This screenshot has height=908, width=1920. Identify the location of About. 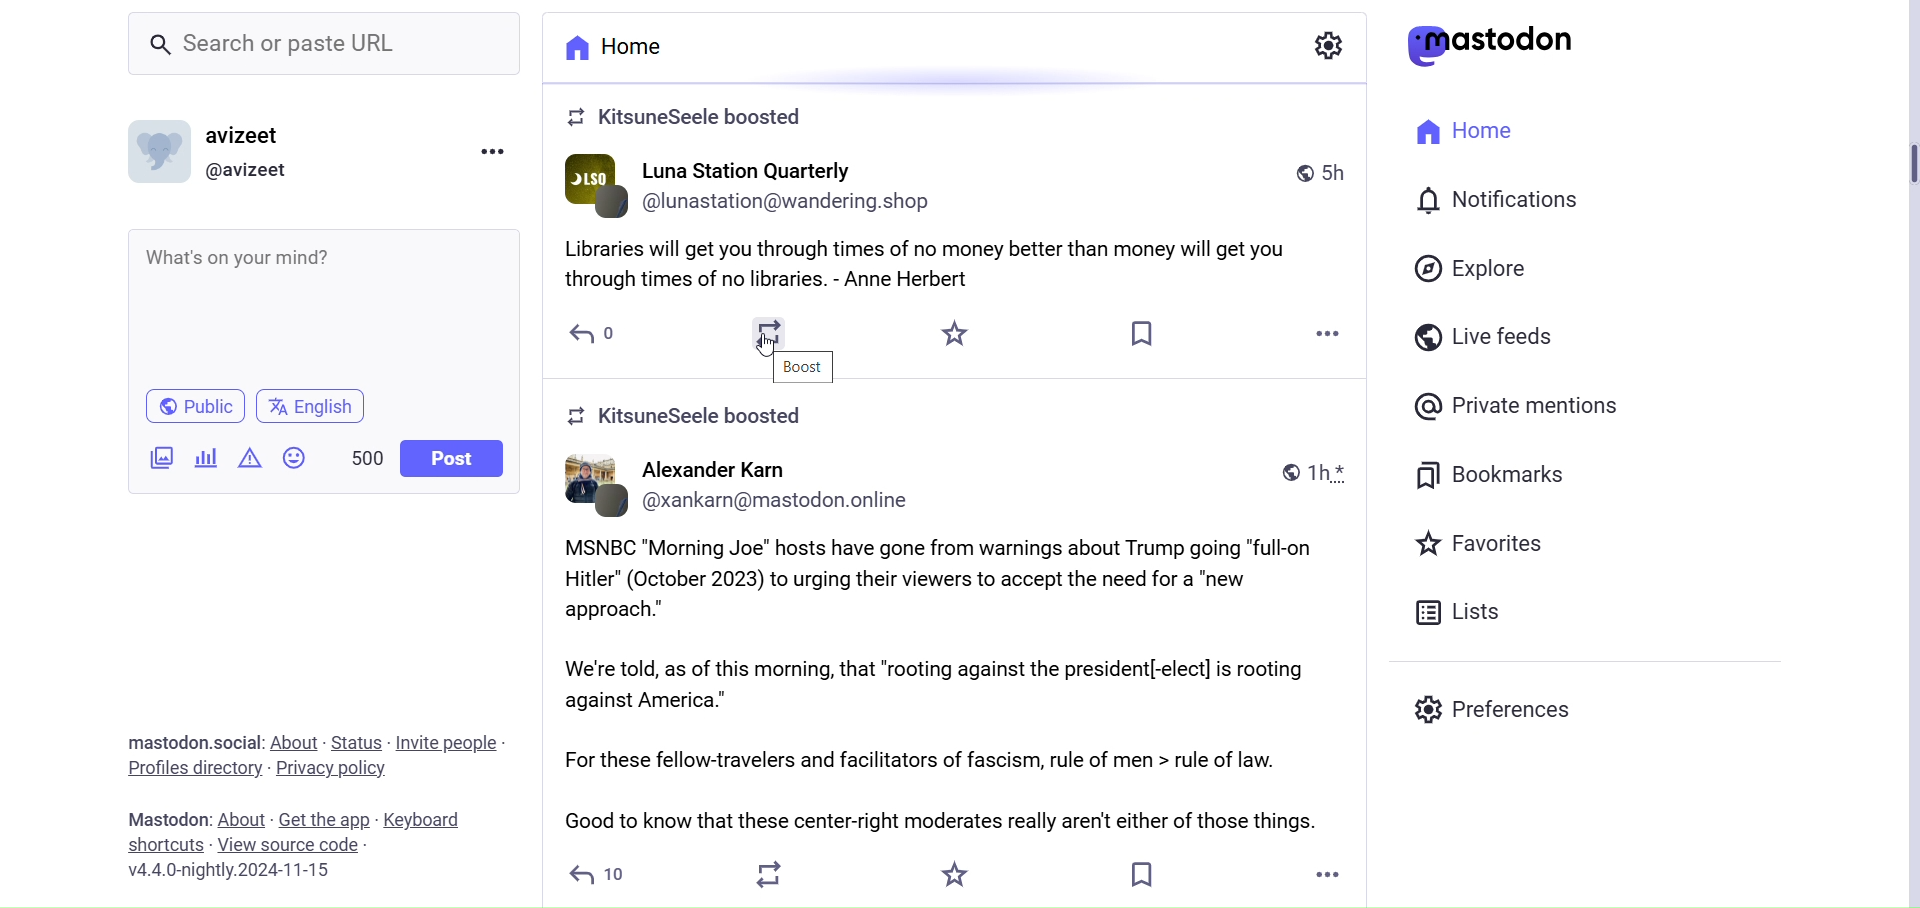
(243, 819).